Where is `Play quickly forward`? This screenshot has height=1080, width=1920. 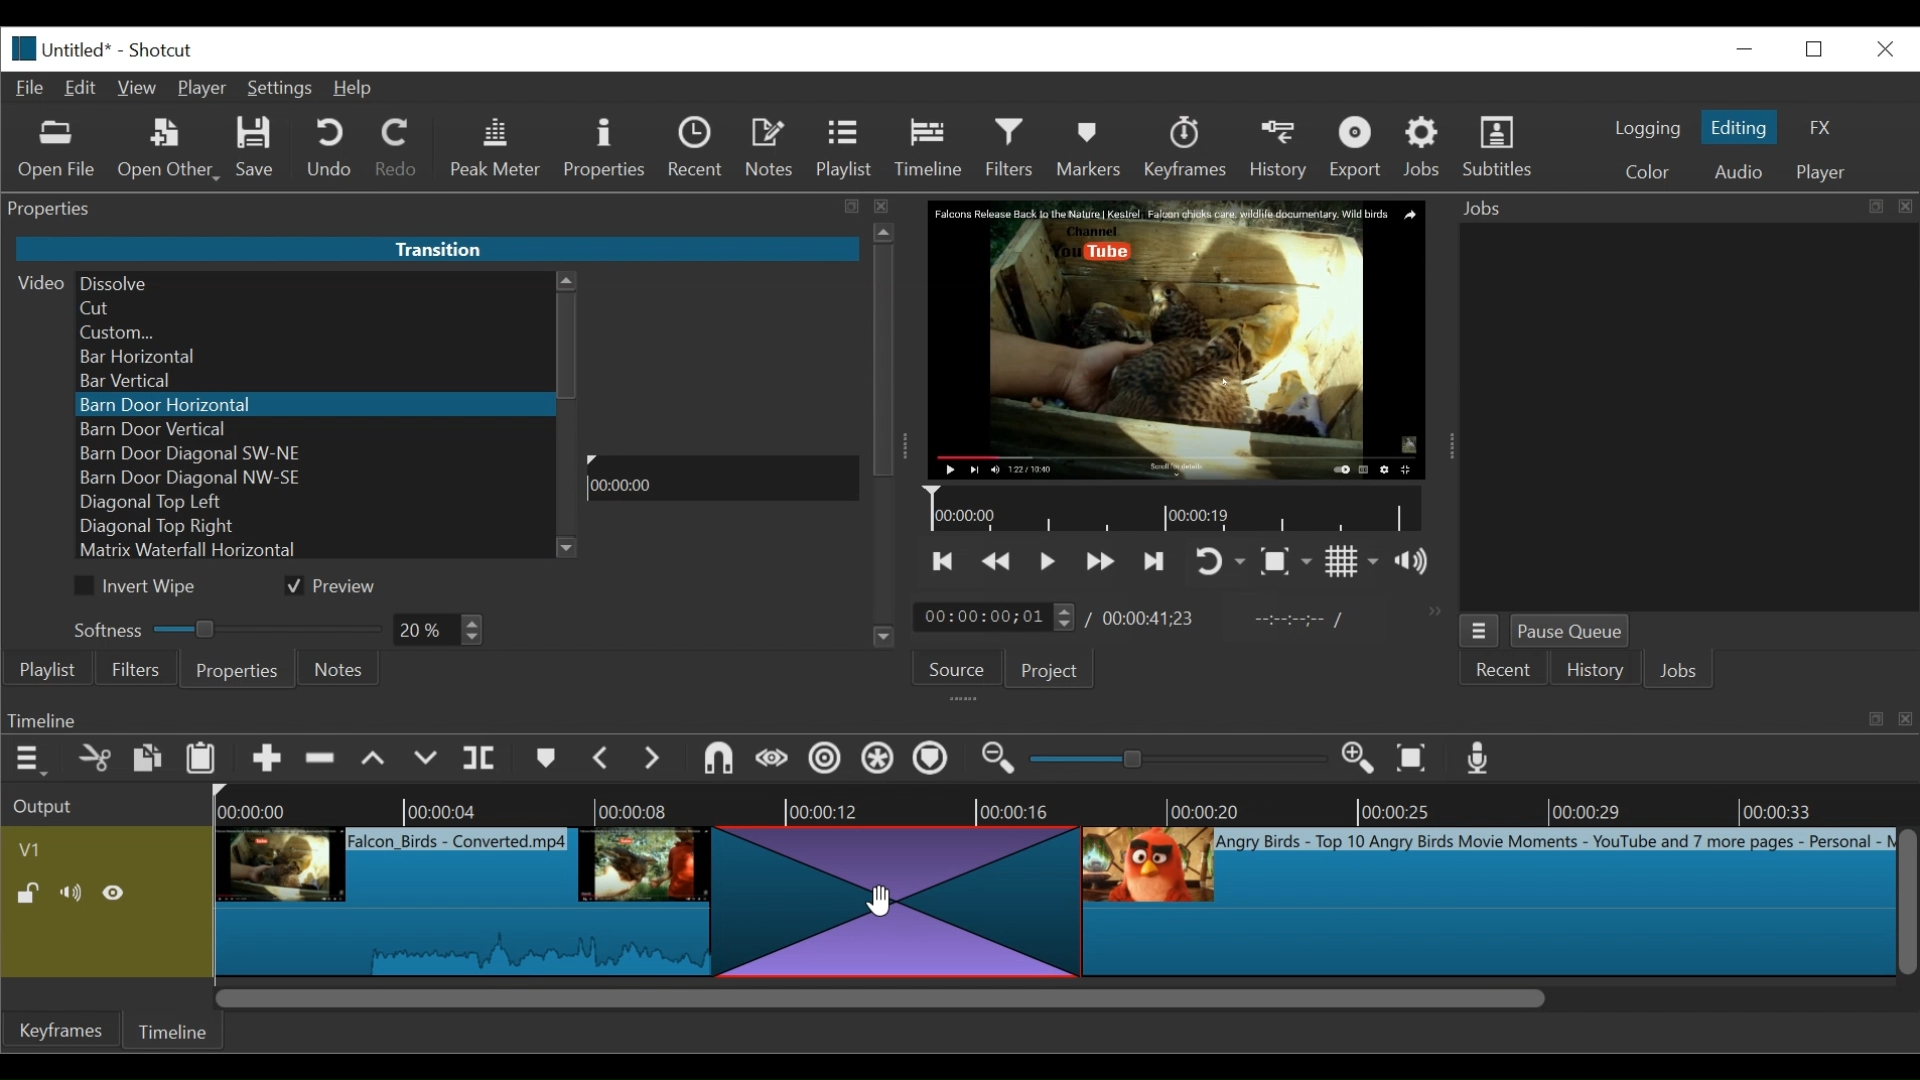
Play quickly forward is located at coordinates (1100, 561).